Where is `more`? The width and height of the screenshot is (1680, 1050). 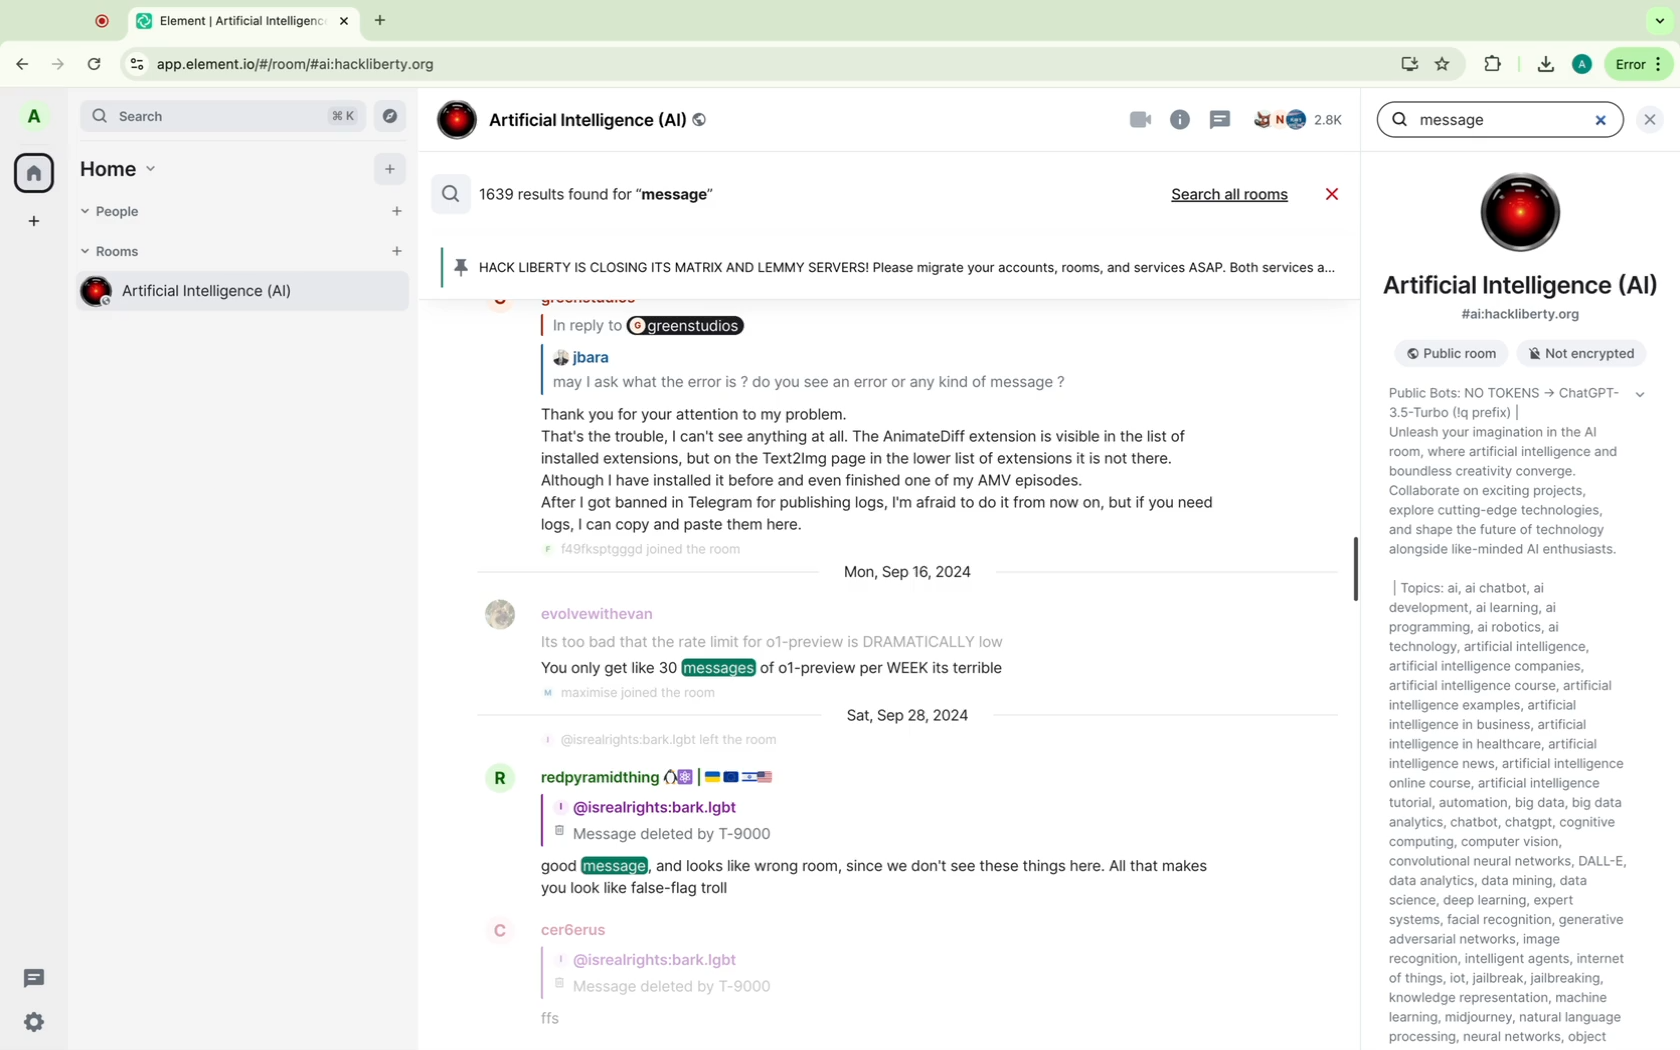
more is located at coordinates (1637, 64).